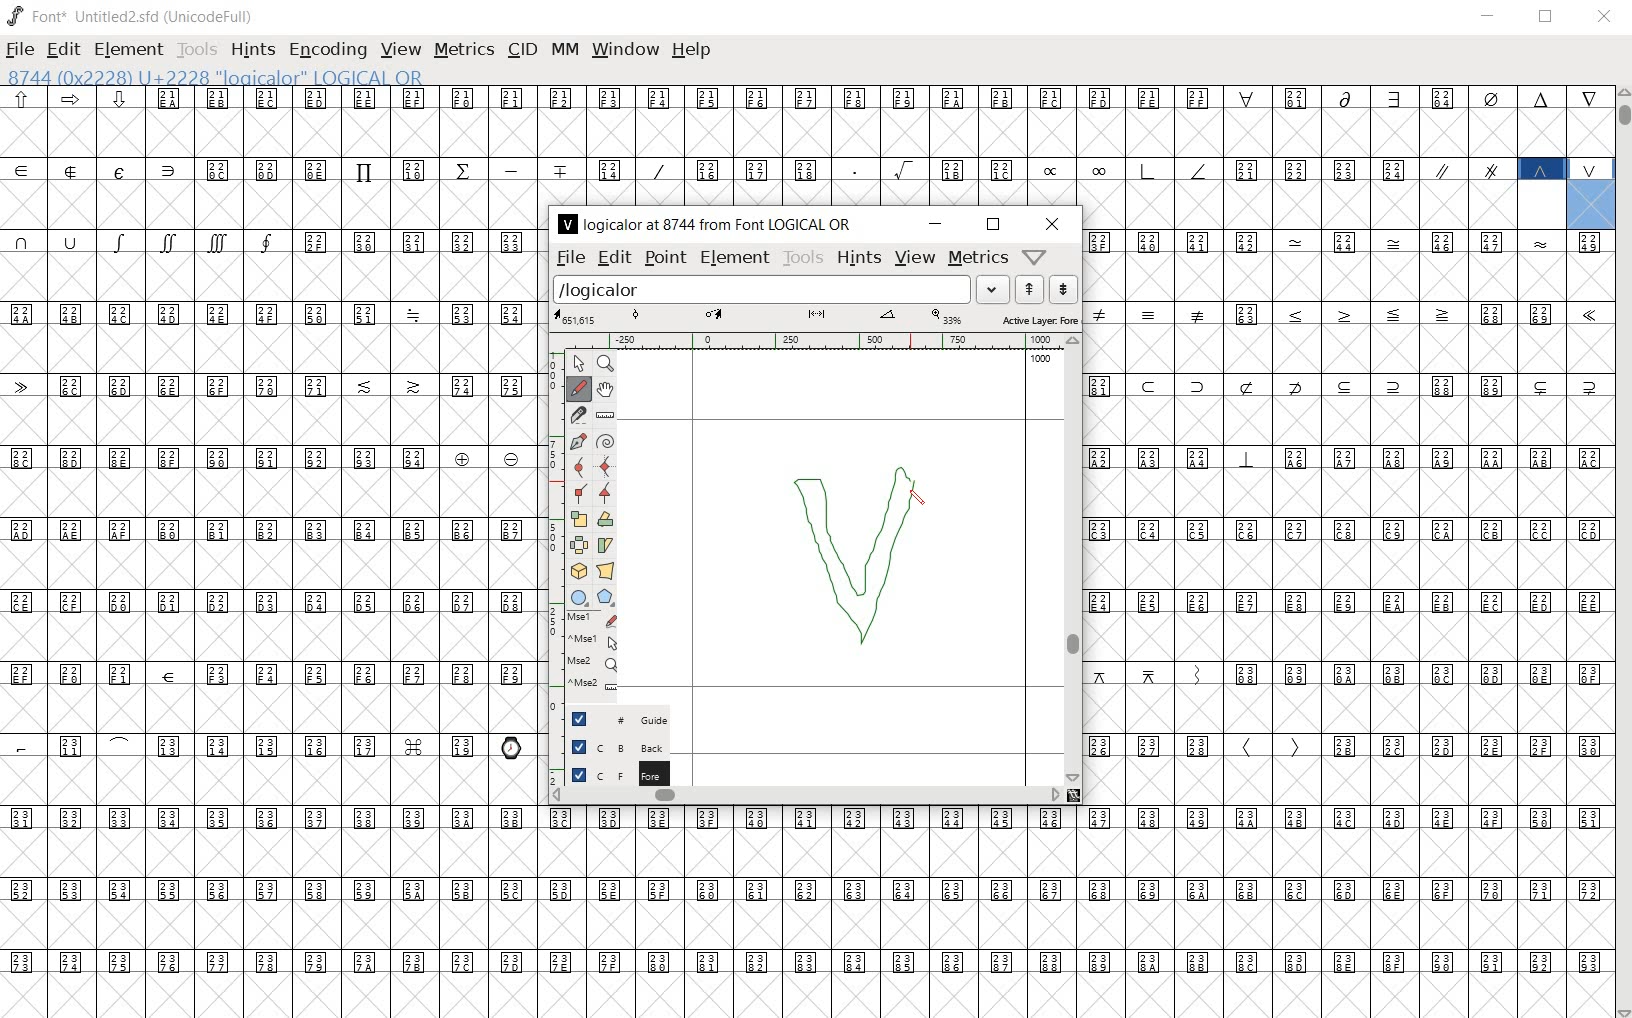 Image resolution: width=1632 pixels, height=1018 pixels. Describe the element at coordinates (607, 745) in the screenshot. I see `background layer` at that location.